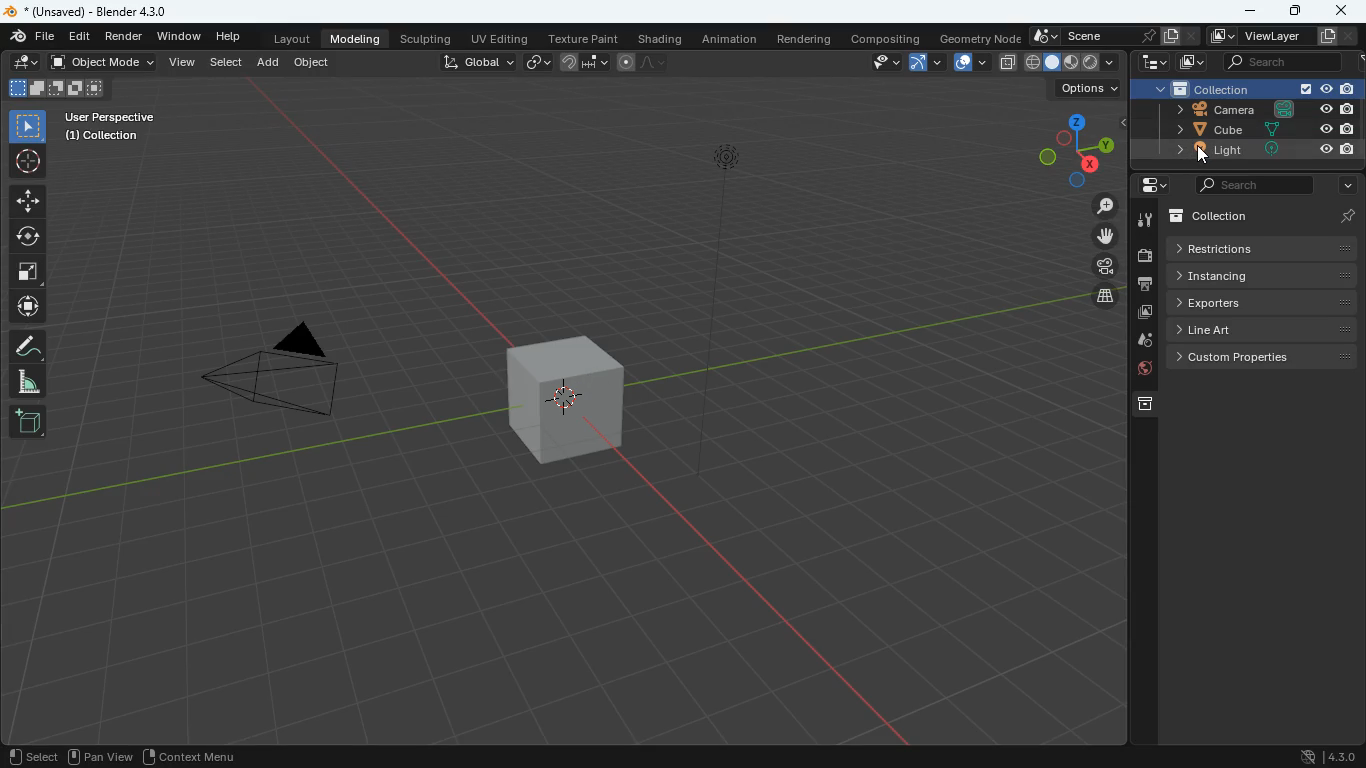 Image resolution: width=1366 pixels, height=768 pixels. I want to click on public, so click(1142, 371).